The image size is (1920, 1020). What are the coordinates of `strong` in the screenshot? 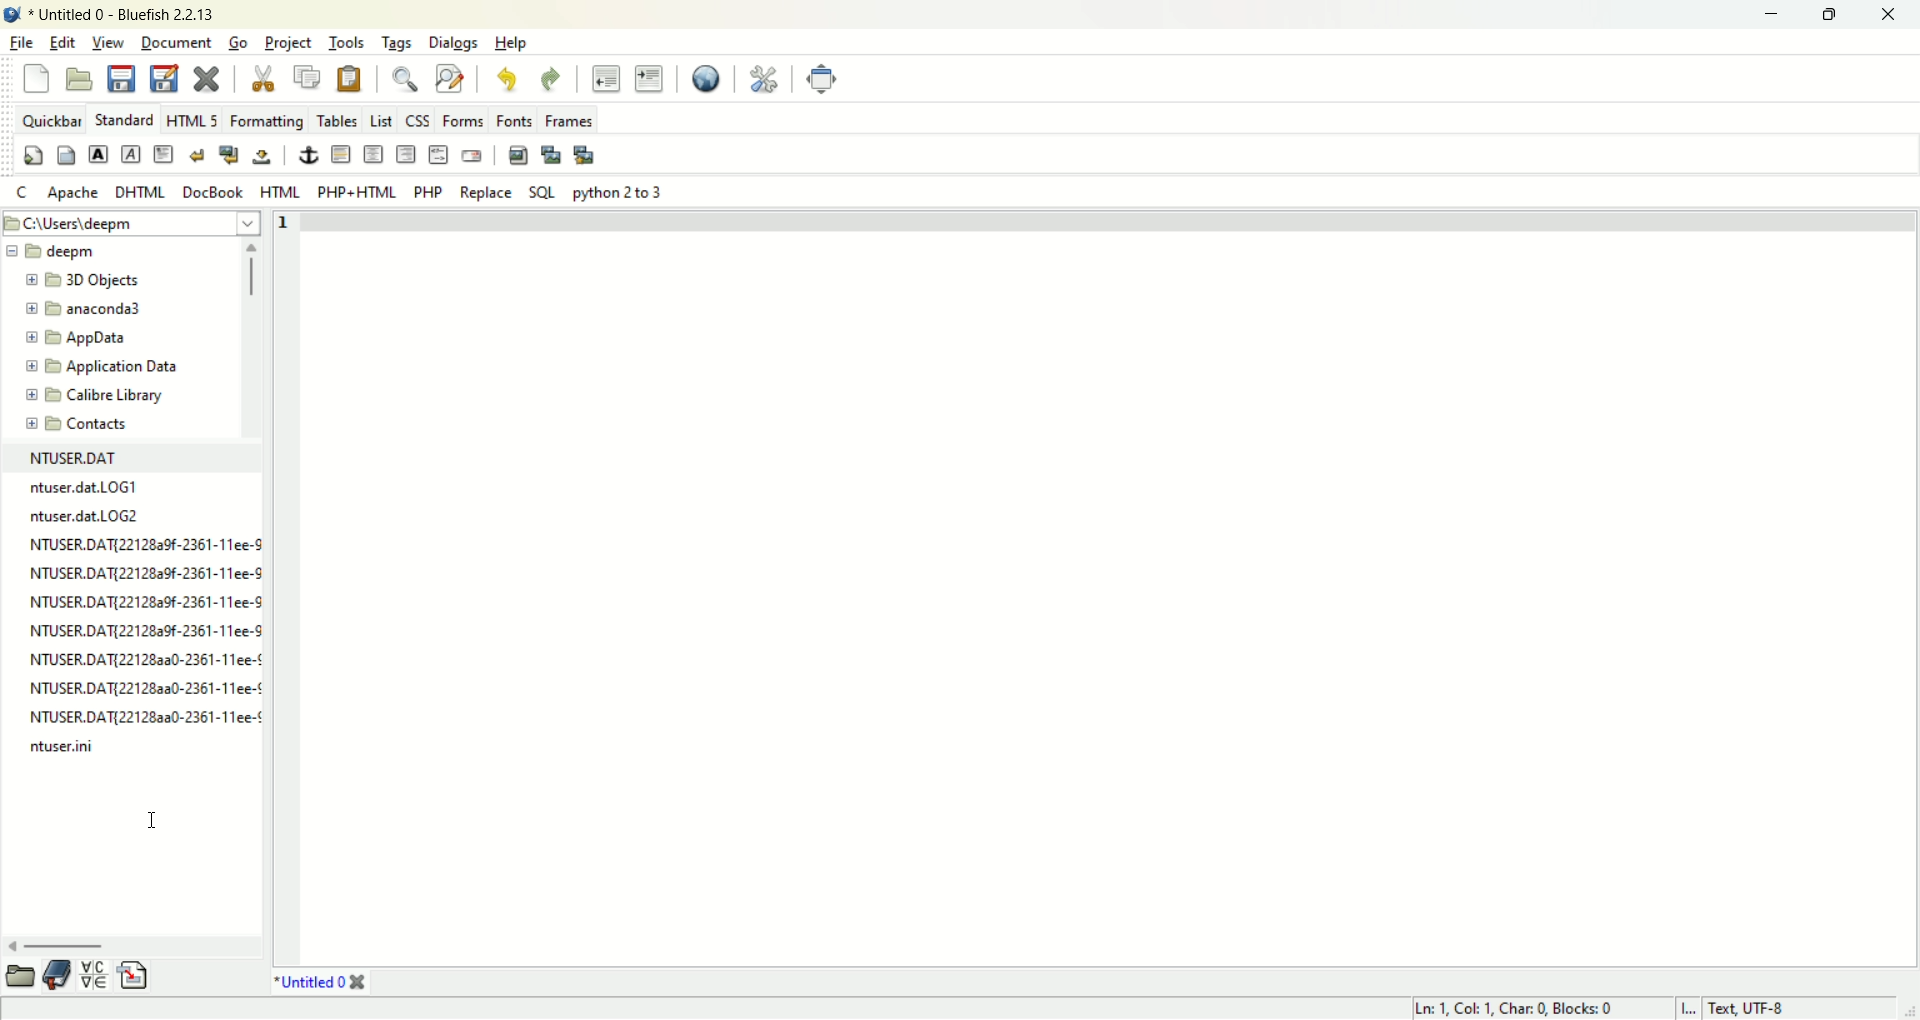 It's located at (97, 153).